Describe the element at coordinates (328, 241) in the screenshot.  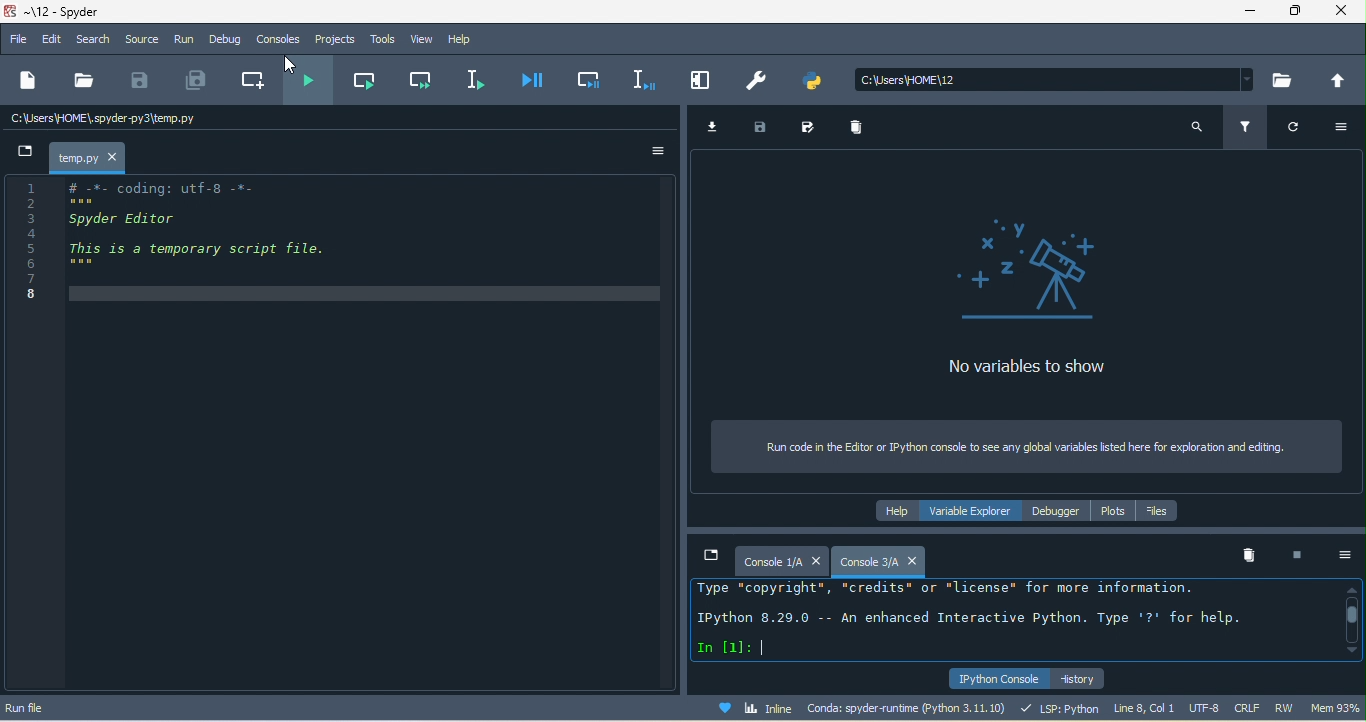
I see `editor pane` at that location.